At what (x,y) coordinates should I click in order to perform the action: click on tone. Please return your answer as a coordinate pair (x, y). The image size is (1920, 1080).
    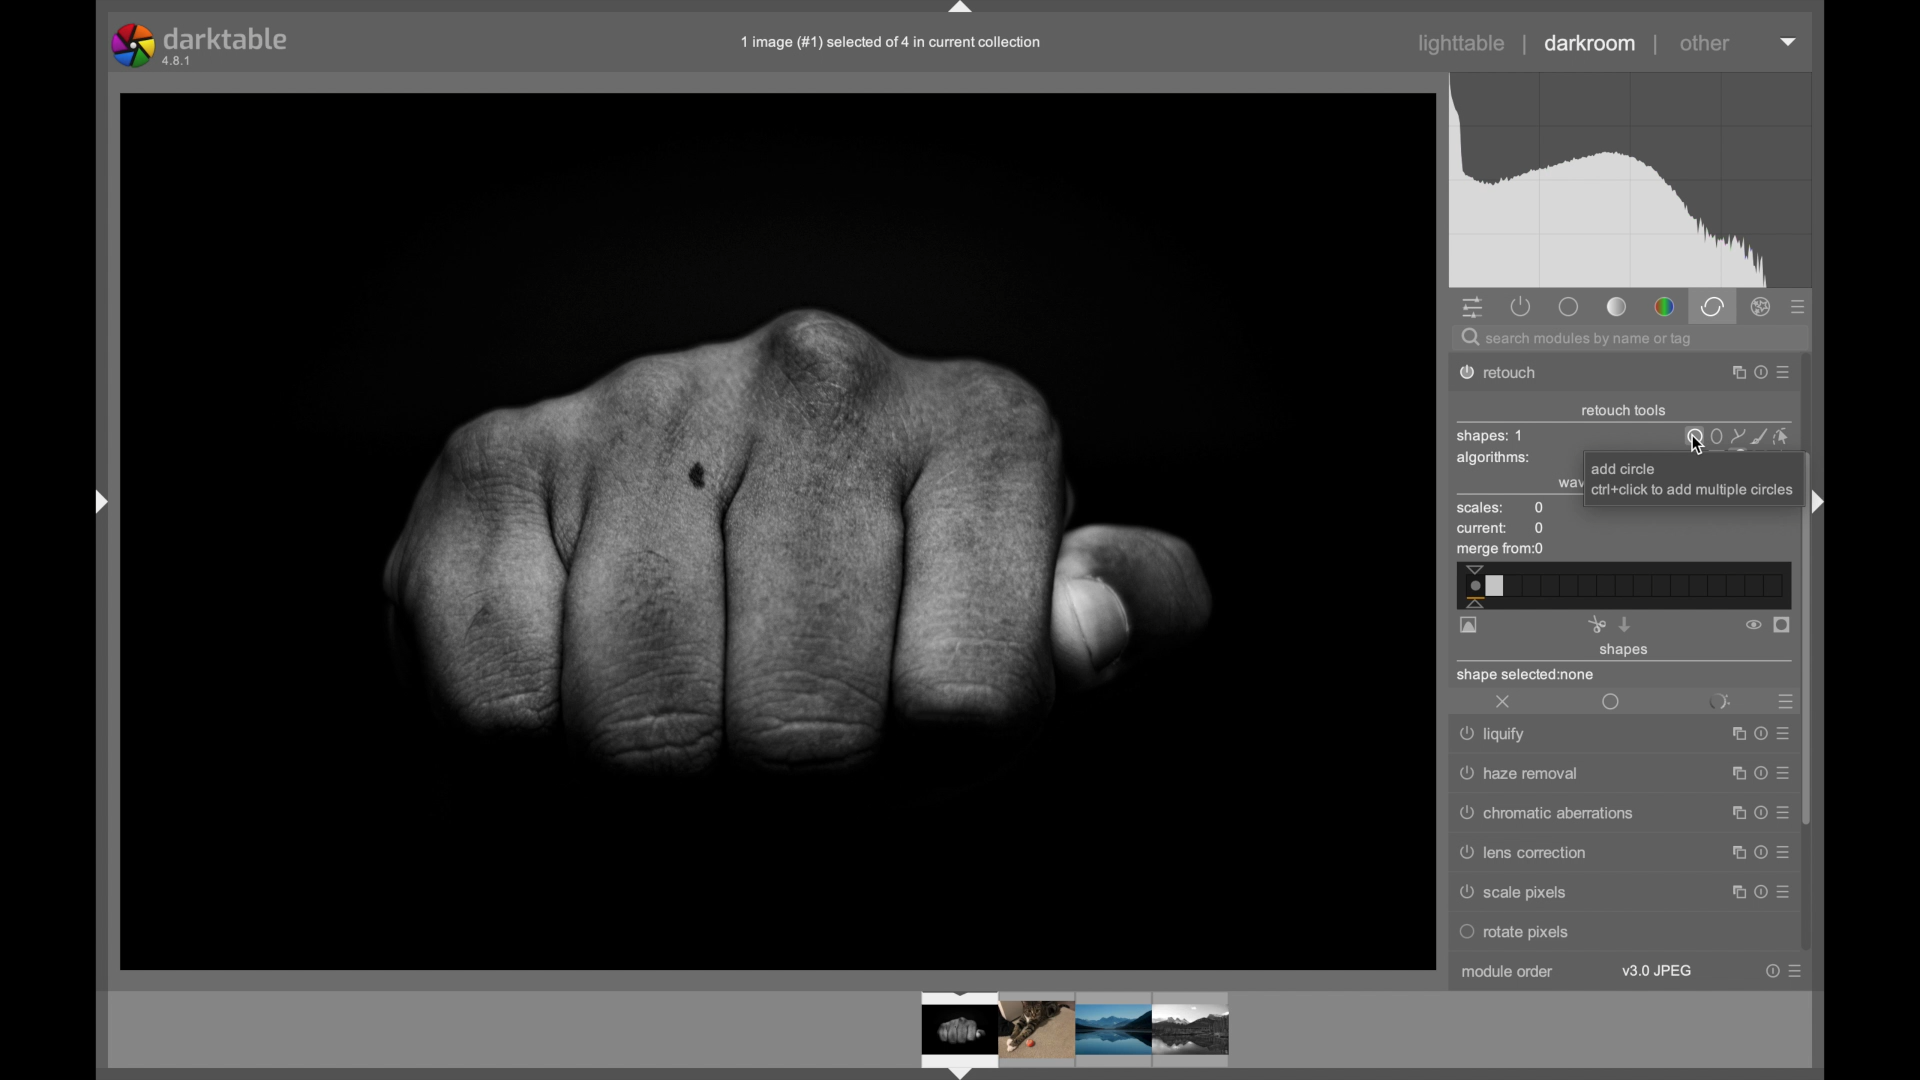
    Looking at the image, I should click on (1618, 307).